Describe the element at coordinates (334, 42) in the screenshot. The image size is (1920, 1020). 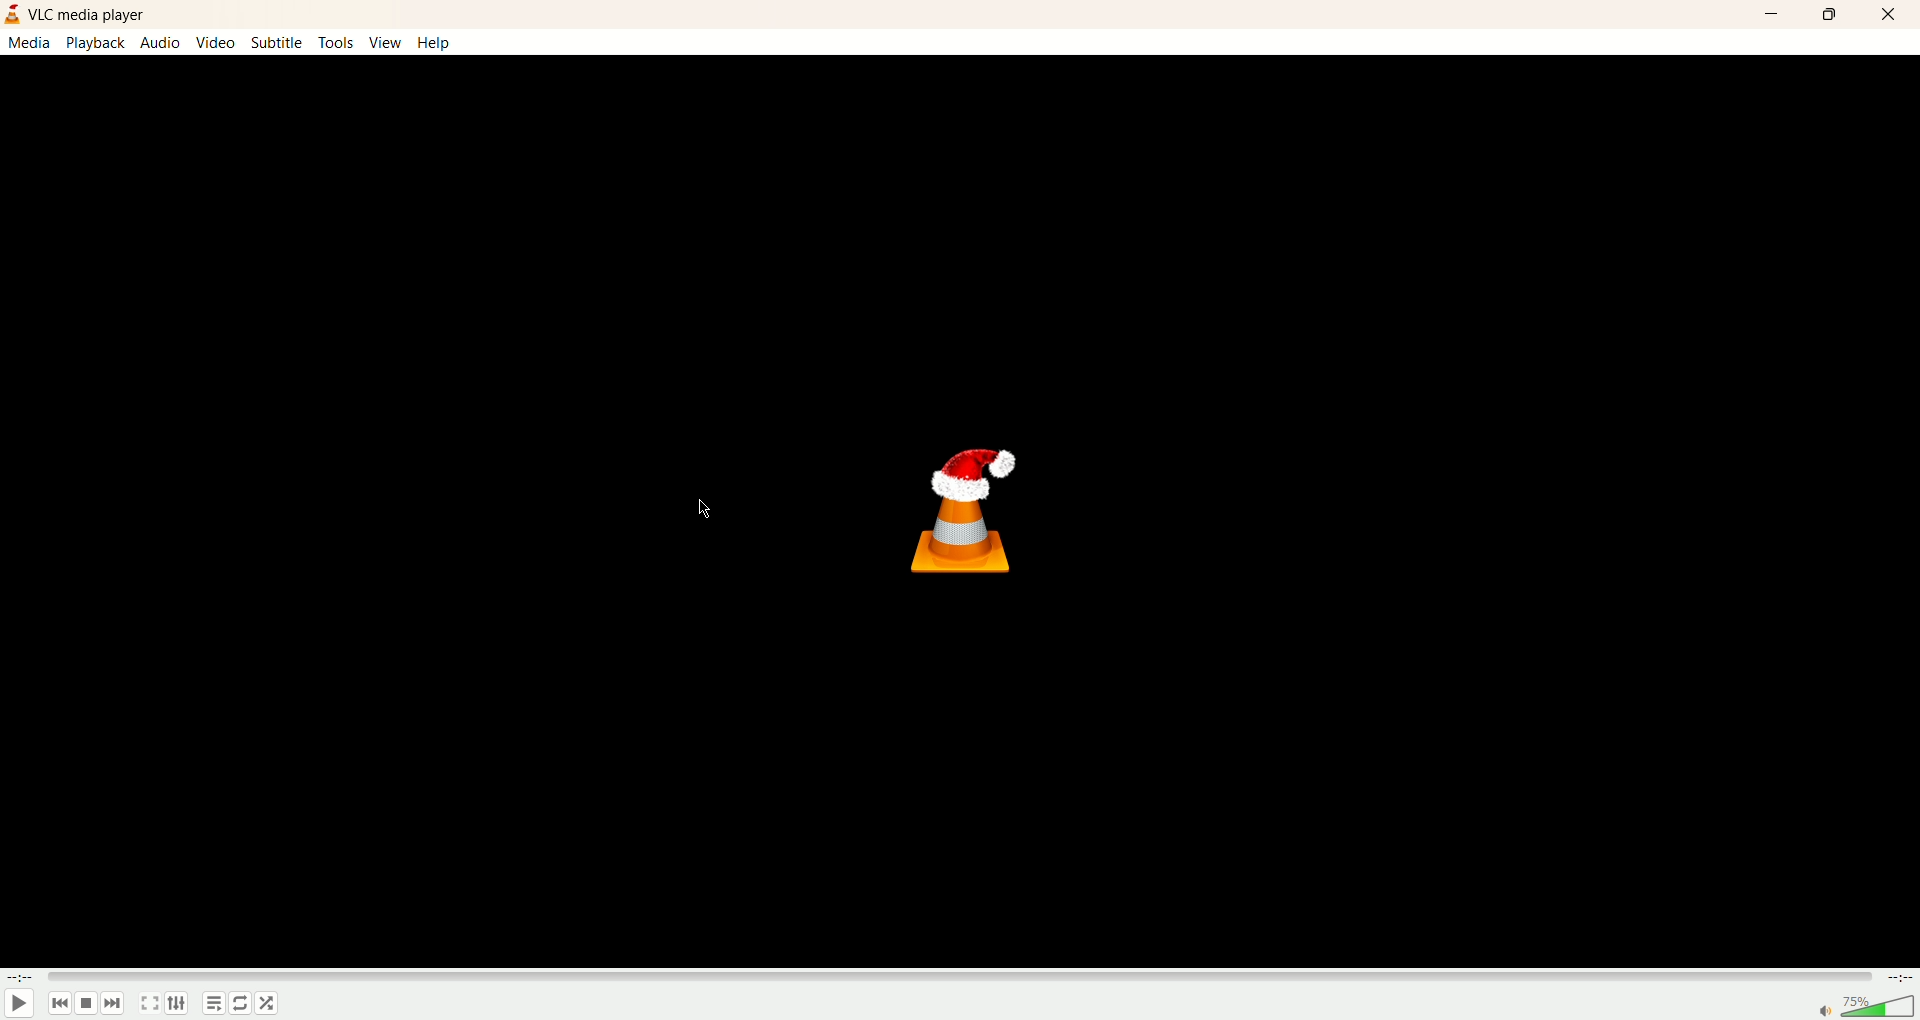
I see `tools` at that location.